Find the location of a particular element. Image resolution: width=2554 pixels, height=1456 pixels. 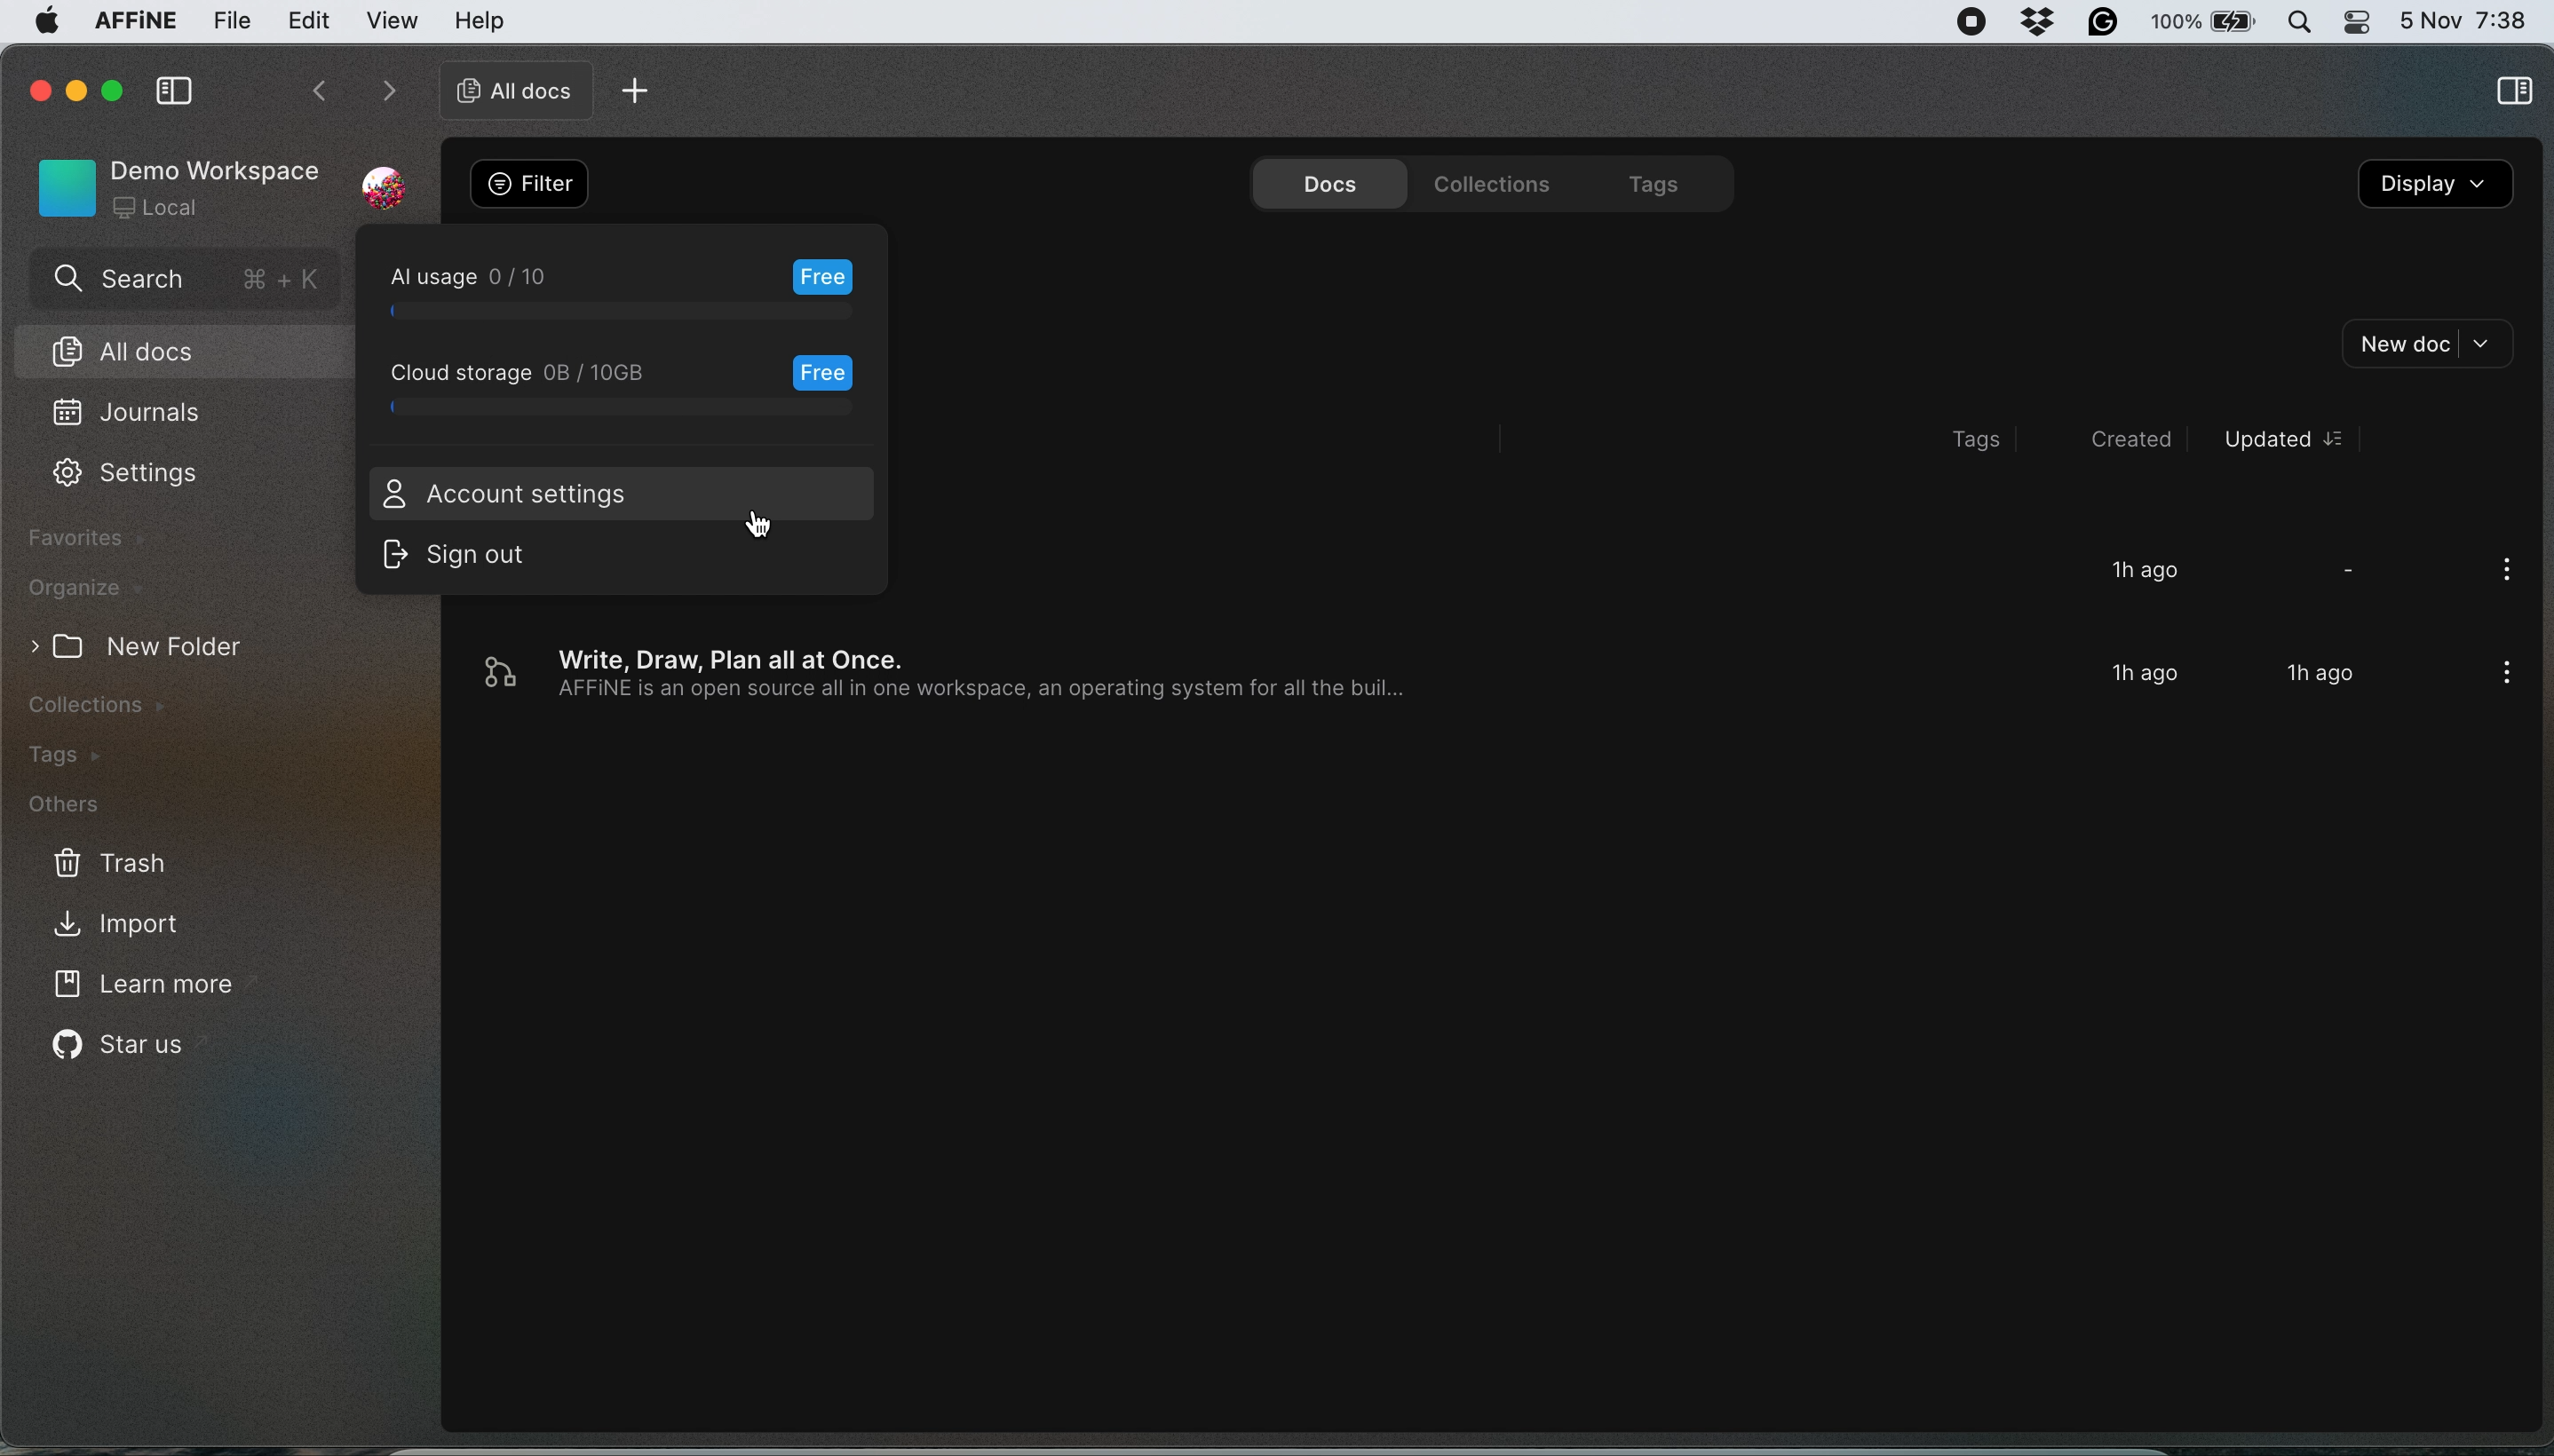

help is located at coordinates (481, 19).